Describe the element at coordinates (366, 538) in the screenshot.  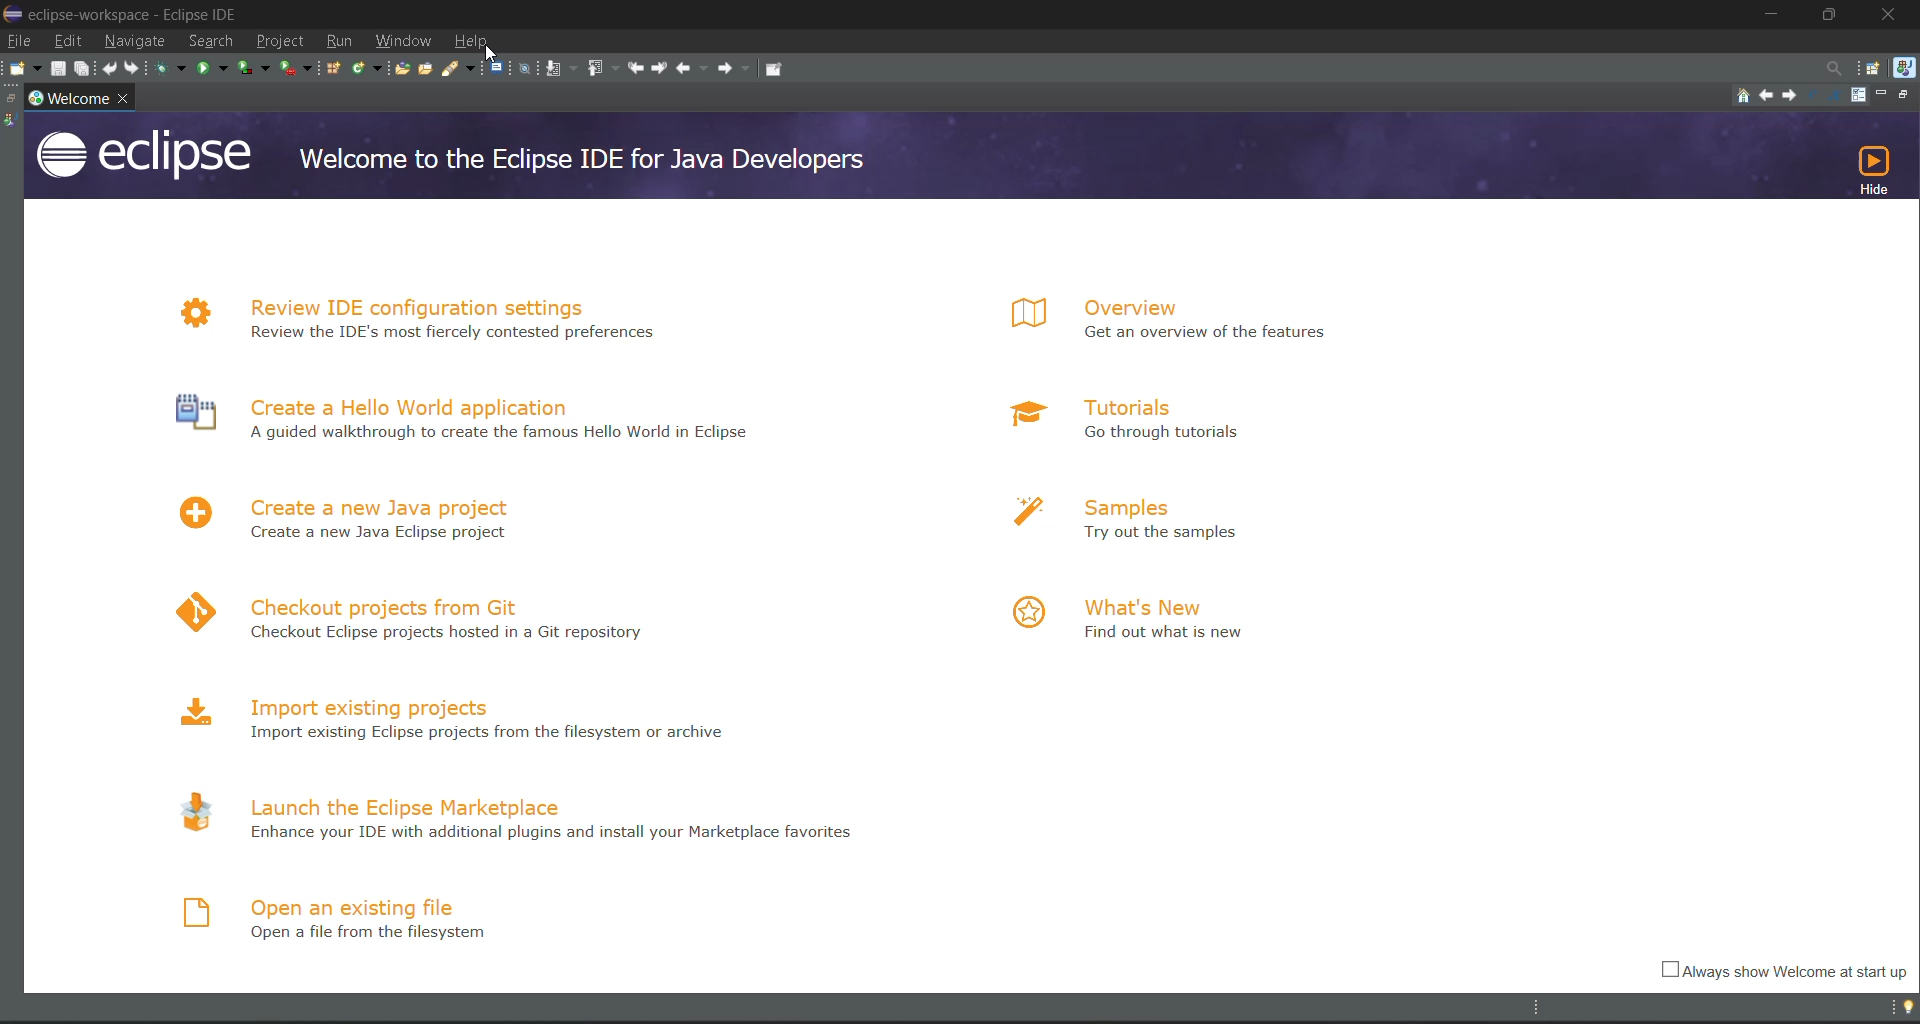
I see `Create a new Java project` at that location.